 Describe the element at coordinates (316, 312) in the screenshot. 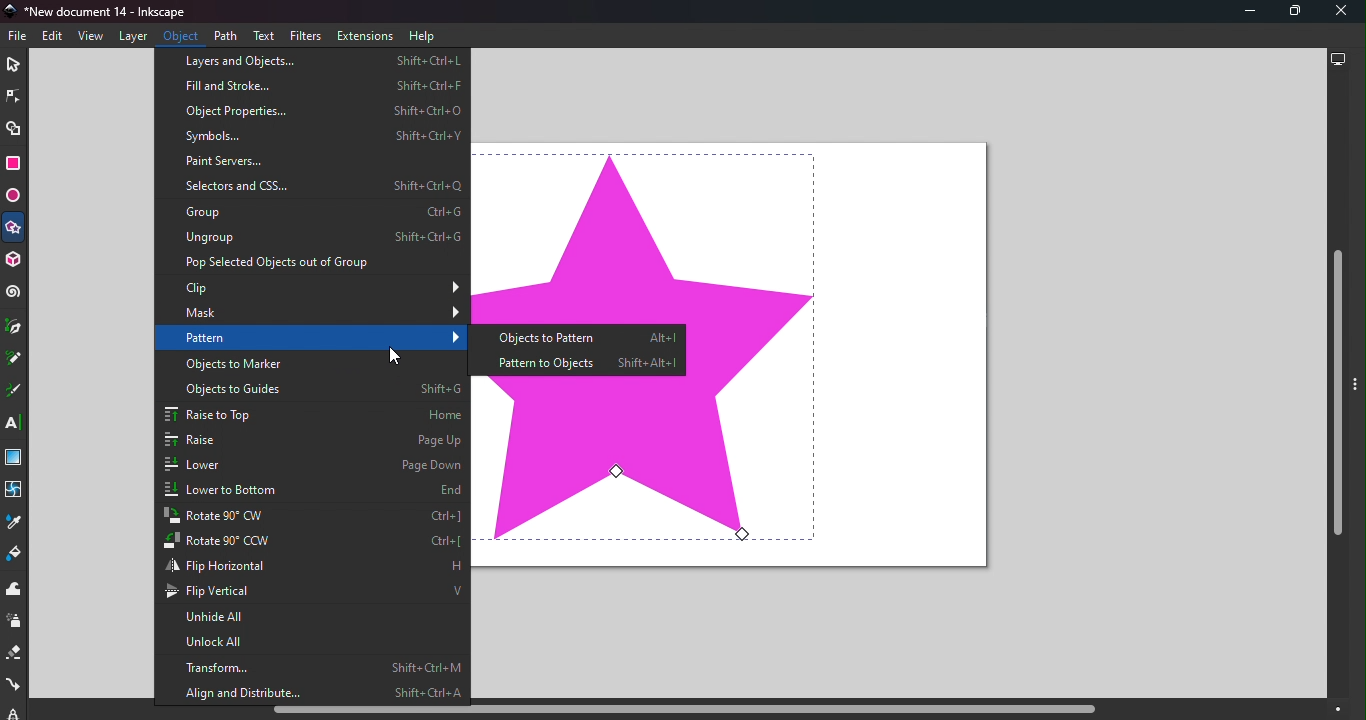

I see `Mask` at that location.